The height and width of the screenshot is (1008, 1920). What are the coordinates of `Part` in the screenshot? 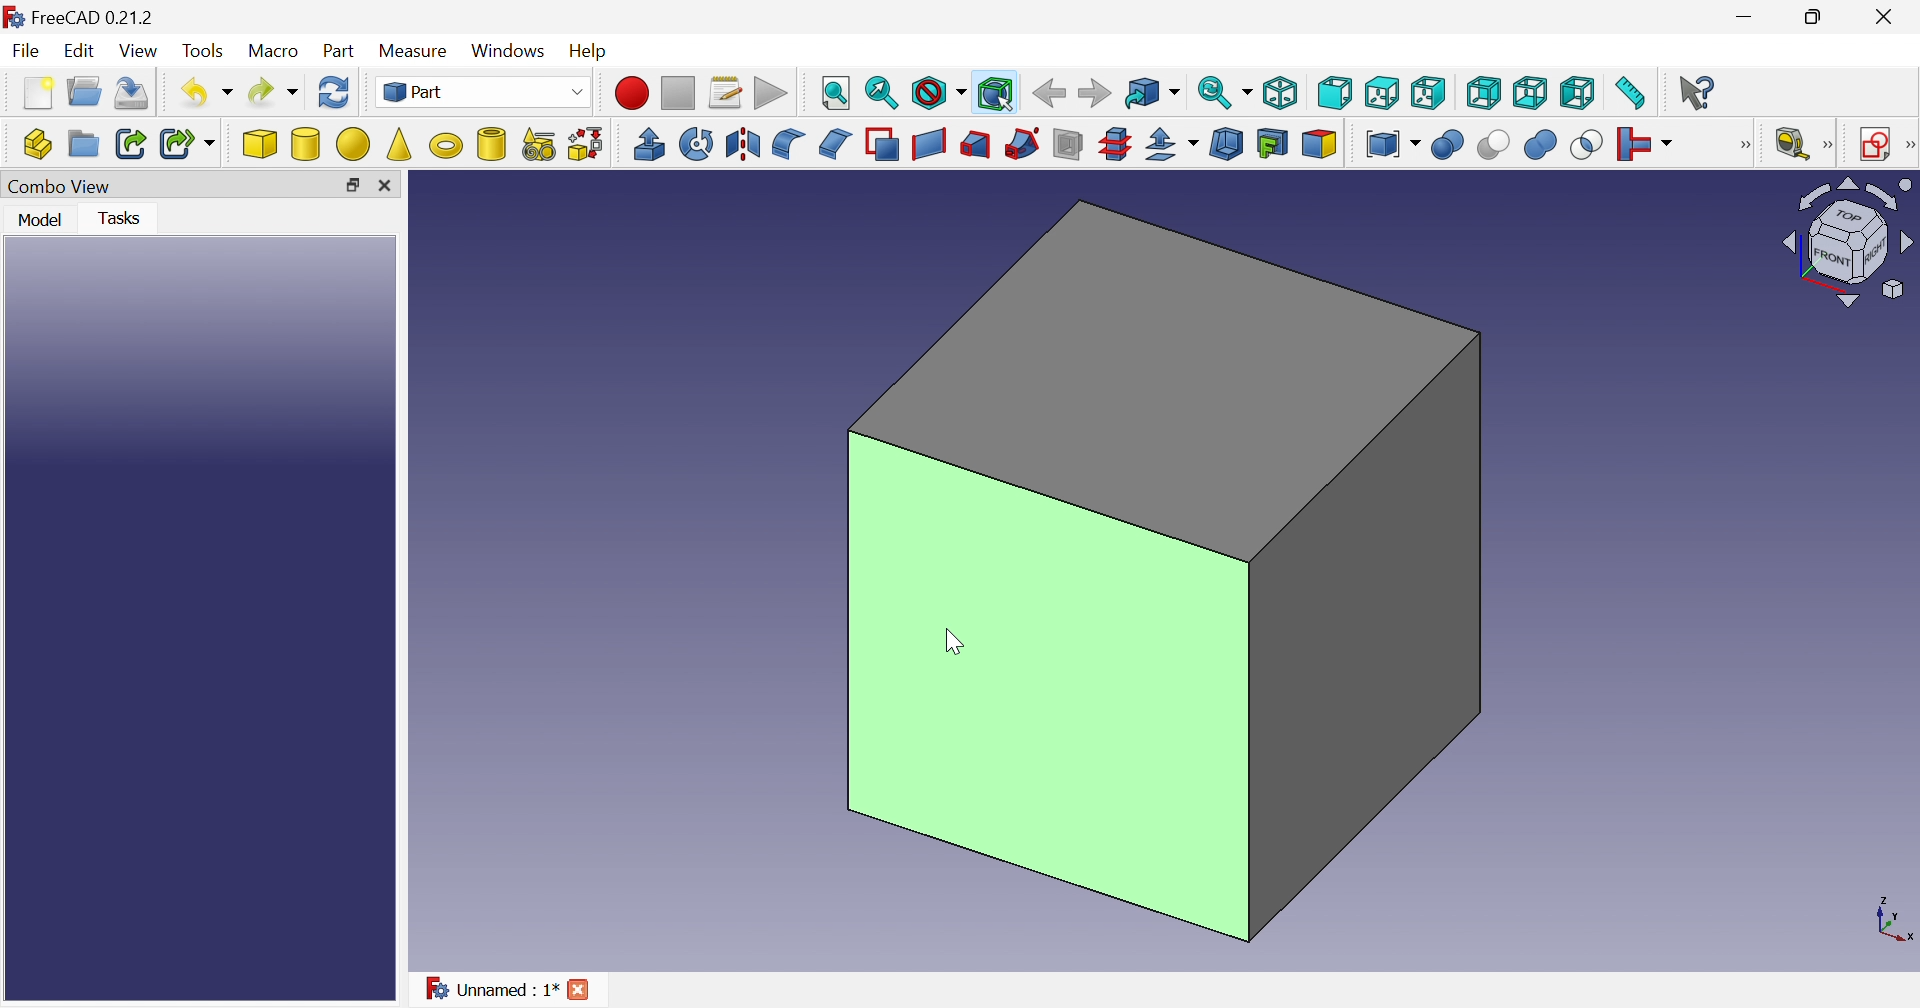 It's located at (339, 53).